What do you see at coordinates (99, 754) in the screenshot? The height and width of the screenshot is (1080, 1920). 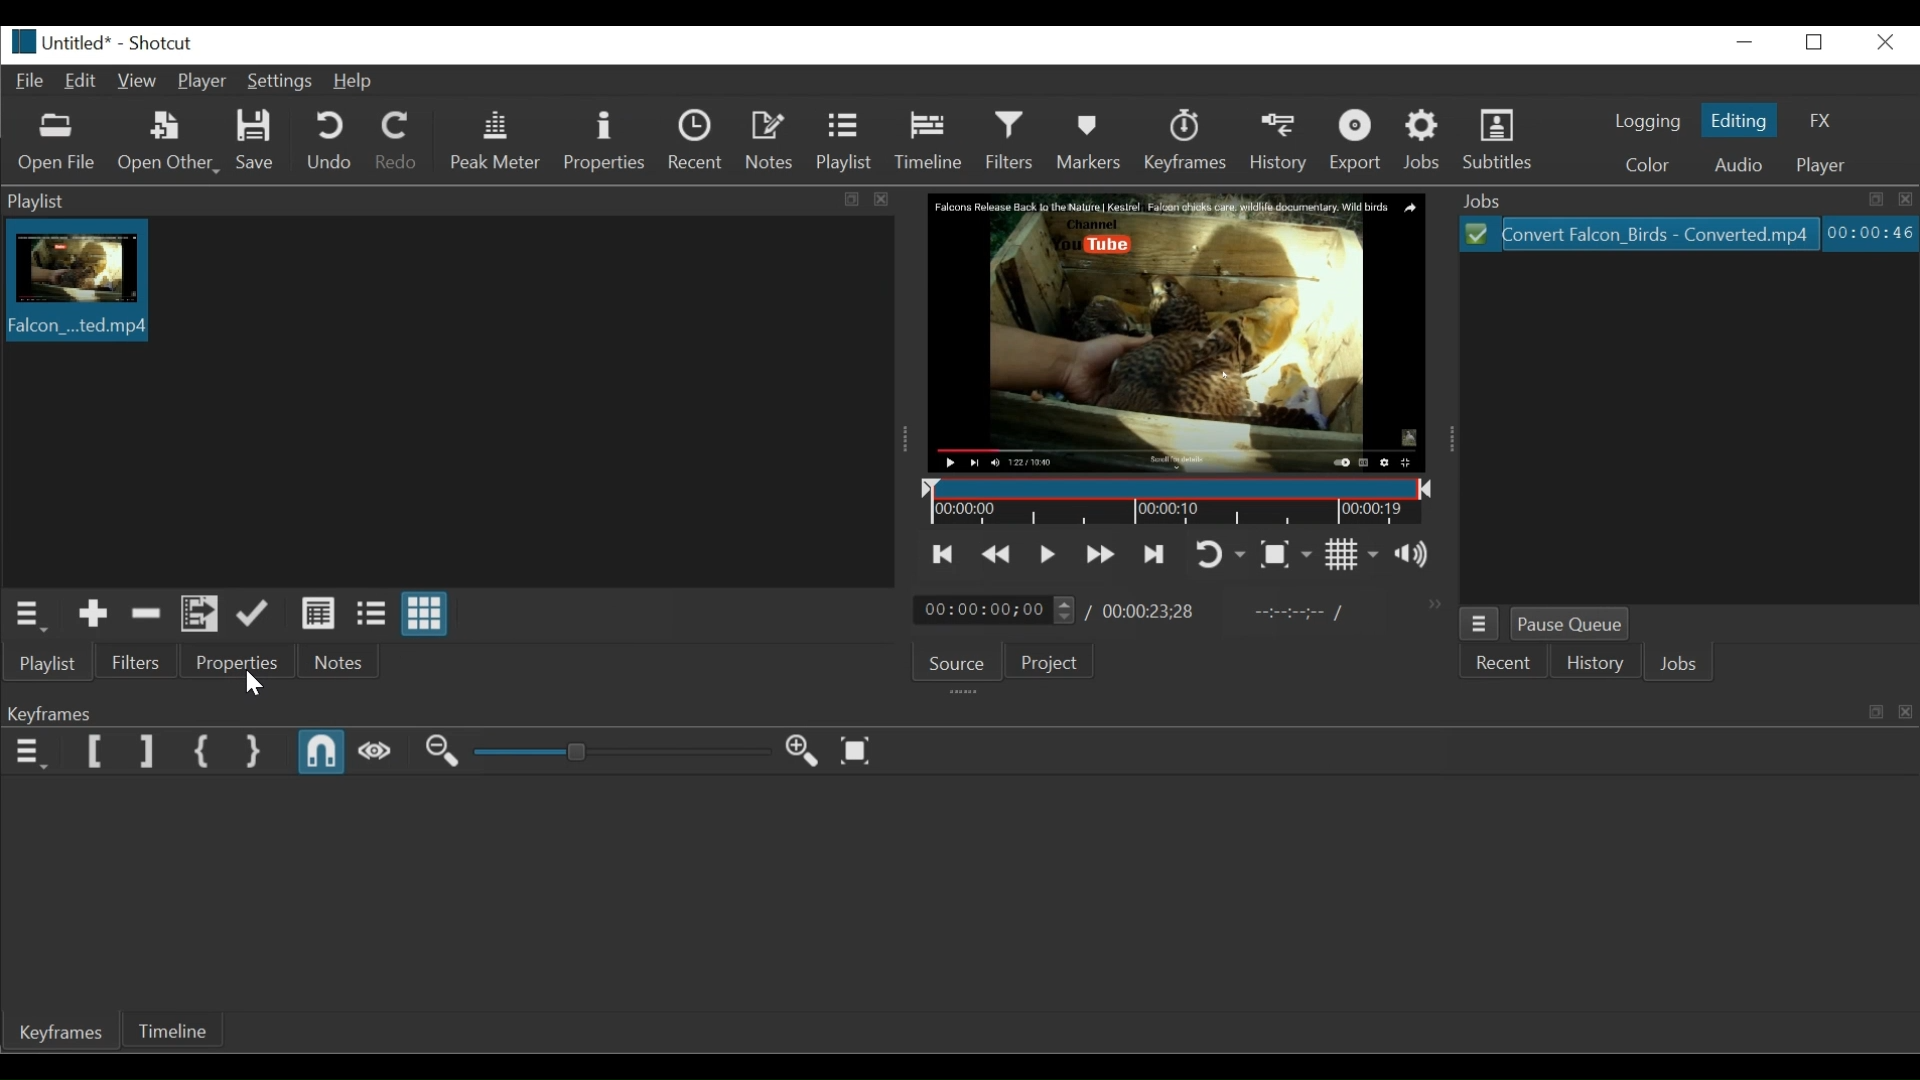 I see `Set Filter first` at bounding box center [99, 754].